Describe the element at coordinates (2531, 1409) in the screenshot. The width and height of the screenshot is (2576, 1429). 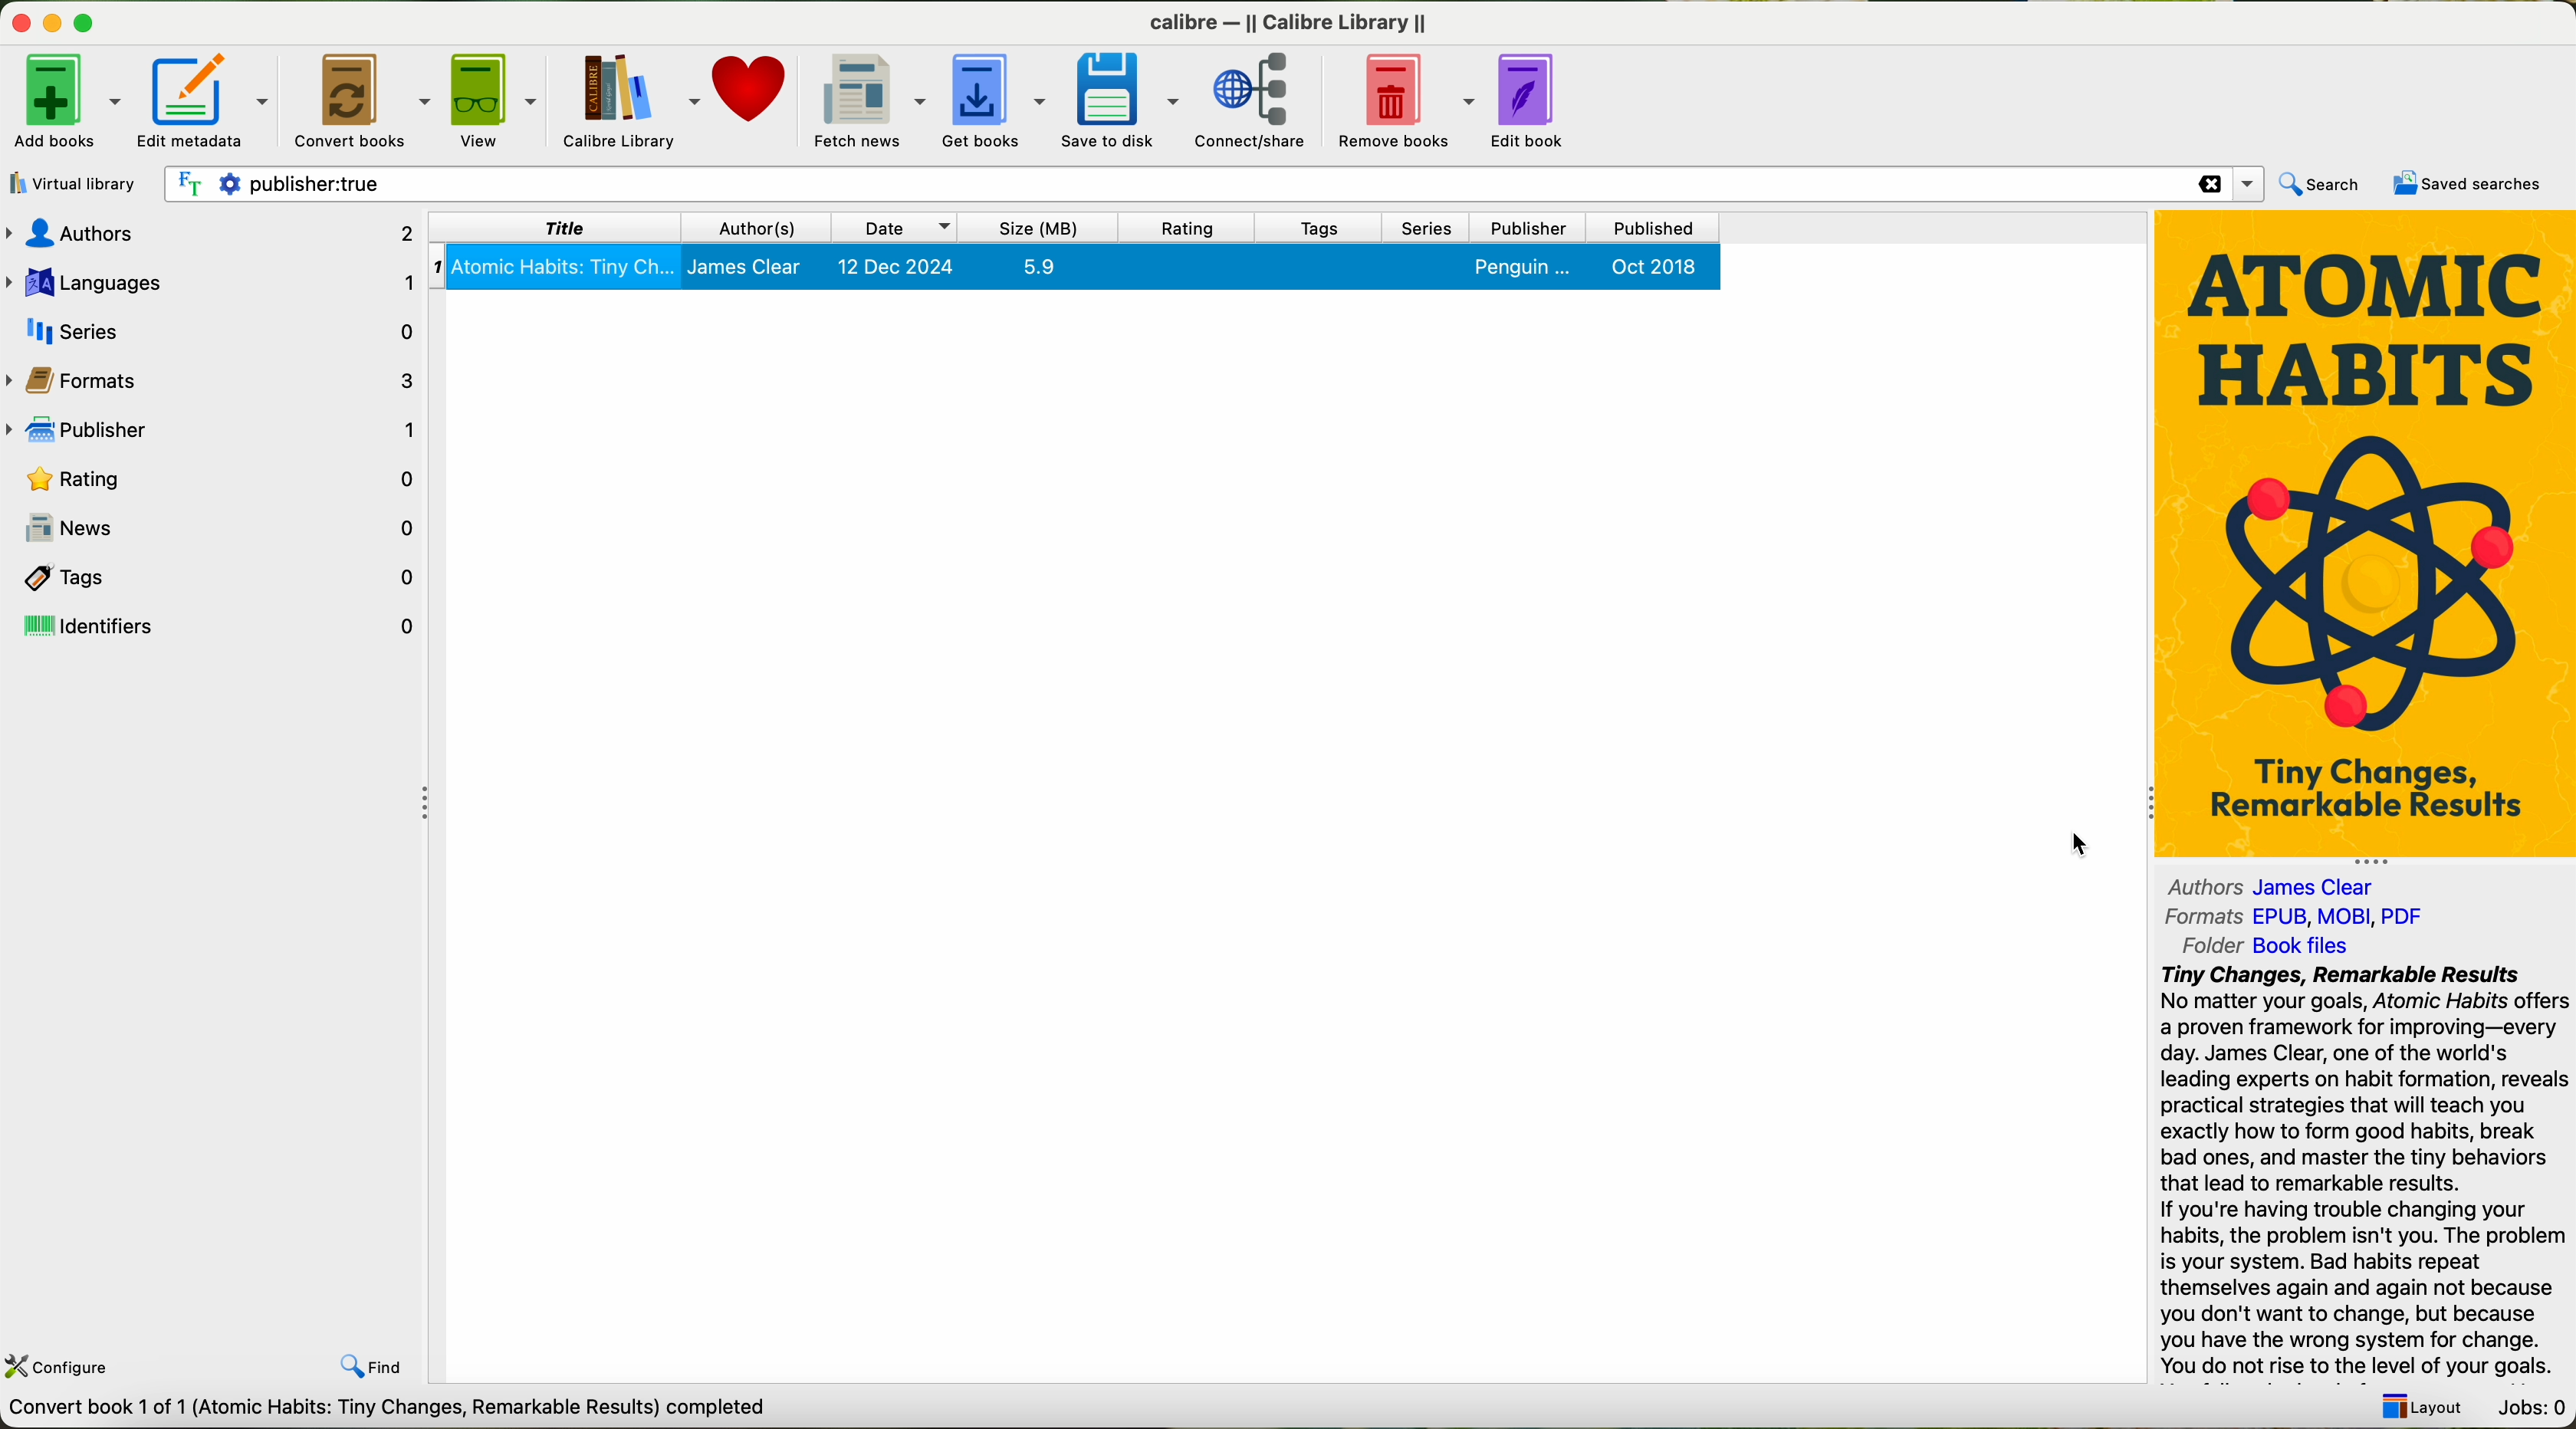
I see `Jobs: 0` at that location.